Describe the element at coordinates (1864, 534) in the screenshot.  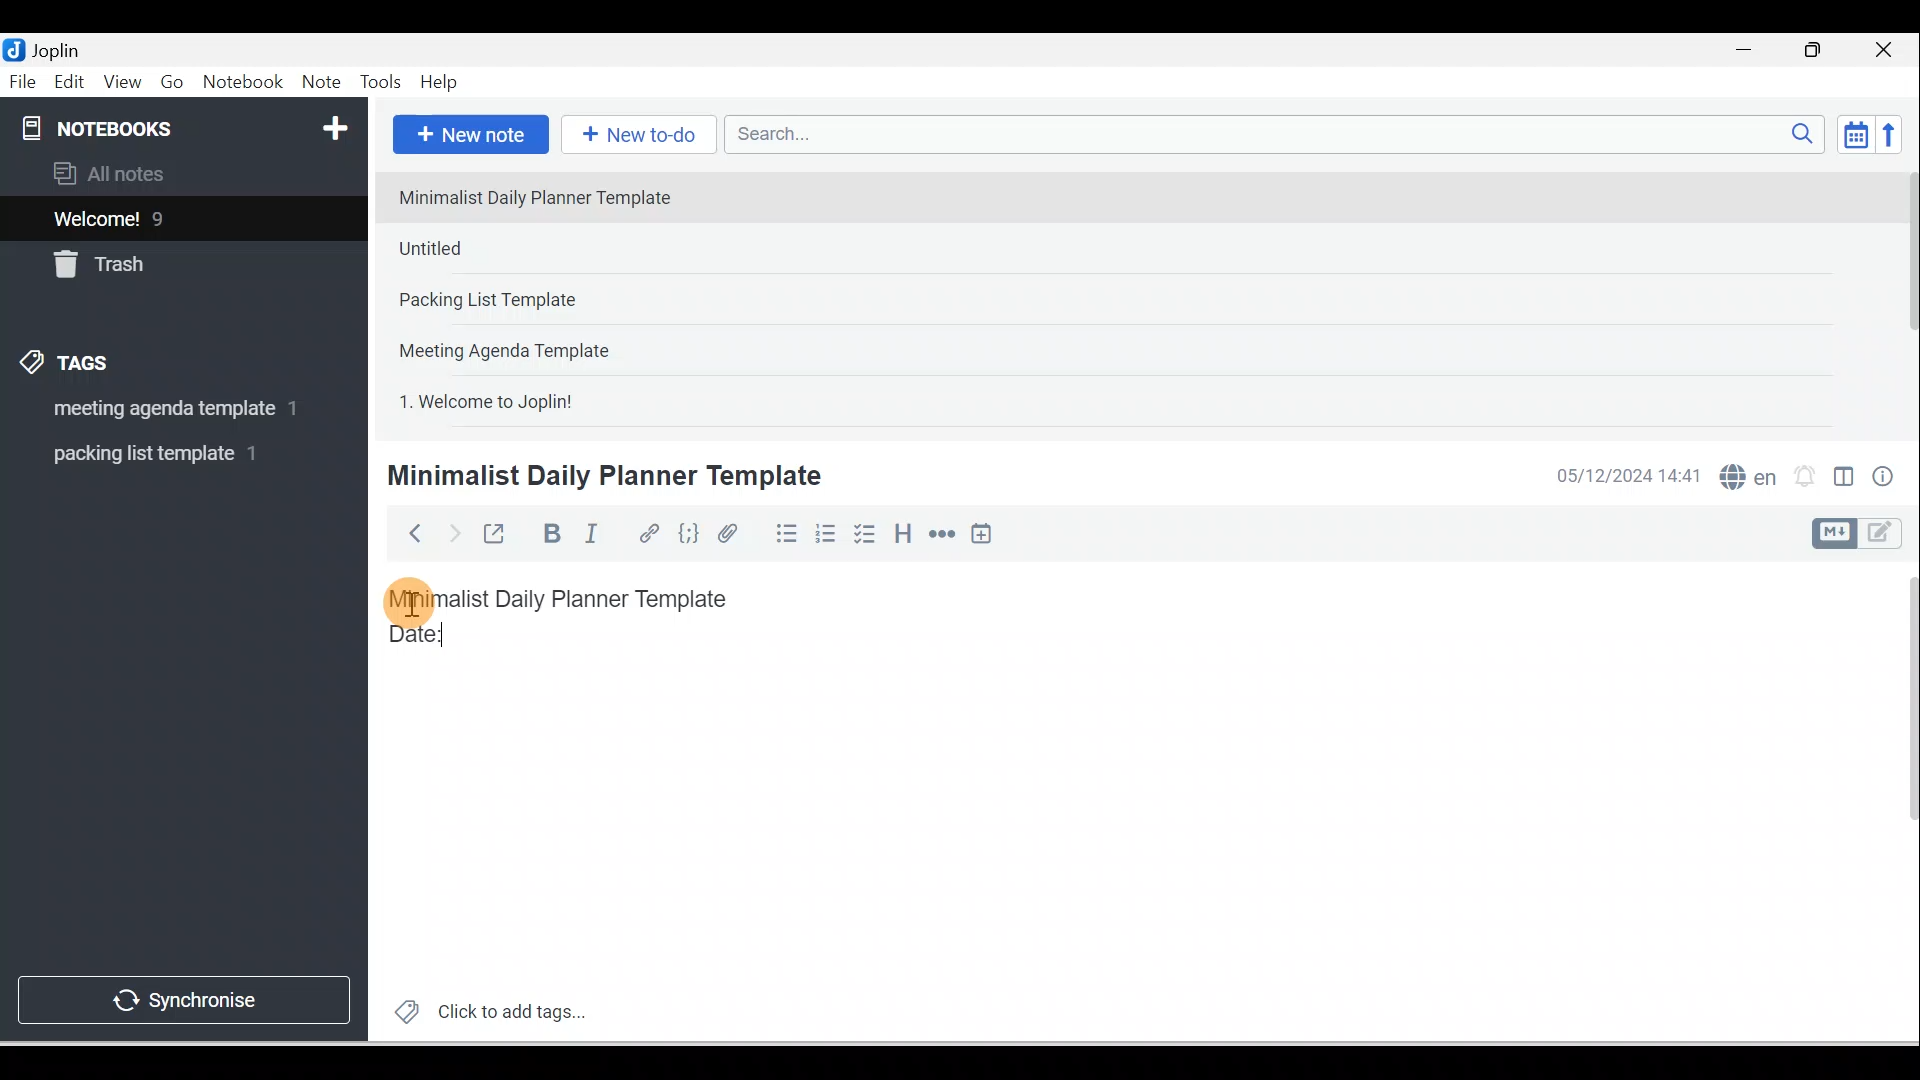
I see `Toggle editor layout` at that location.